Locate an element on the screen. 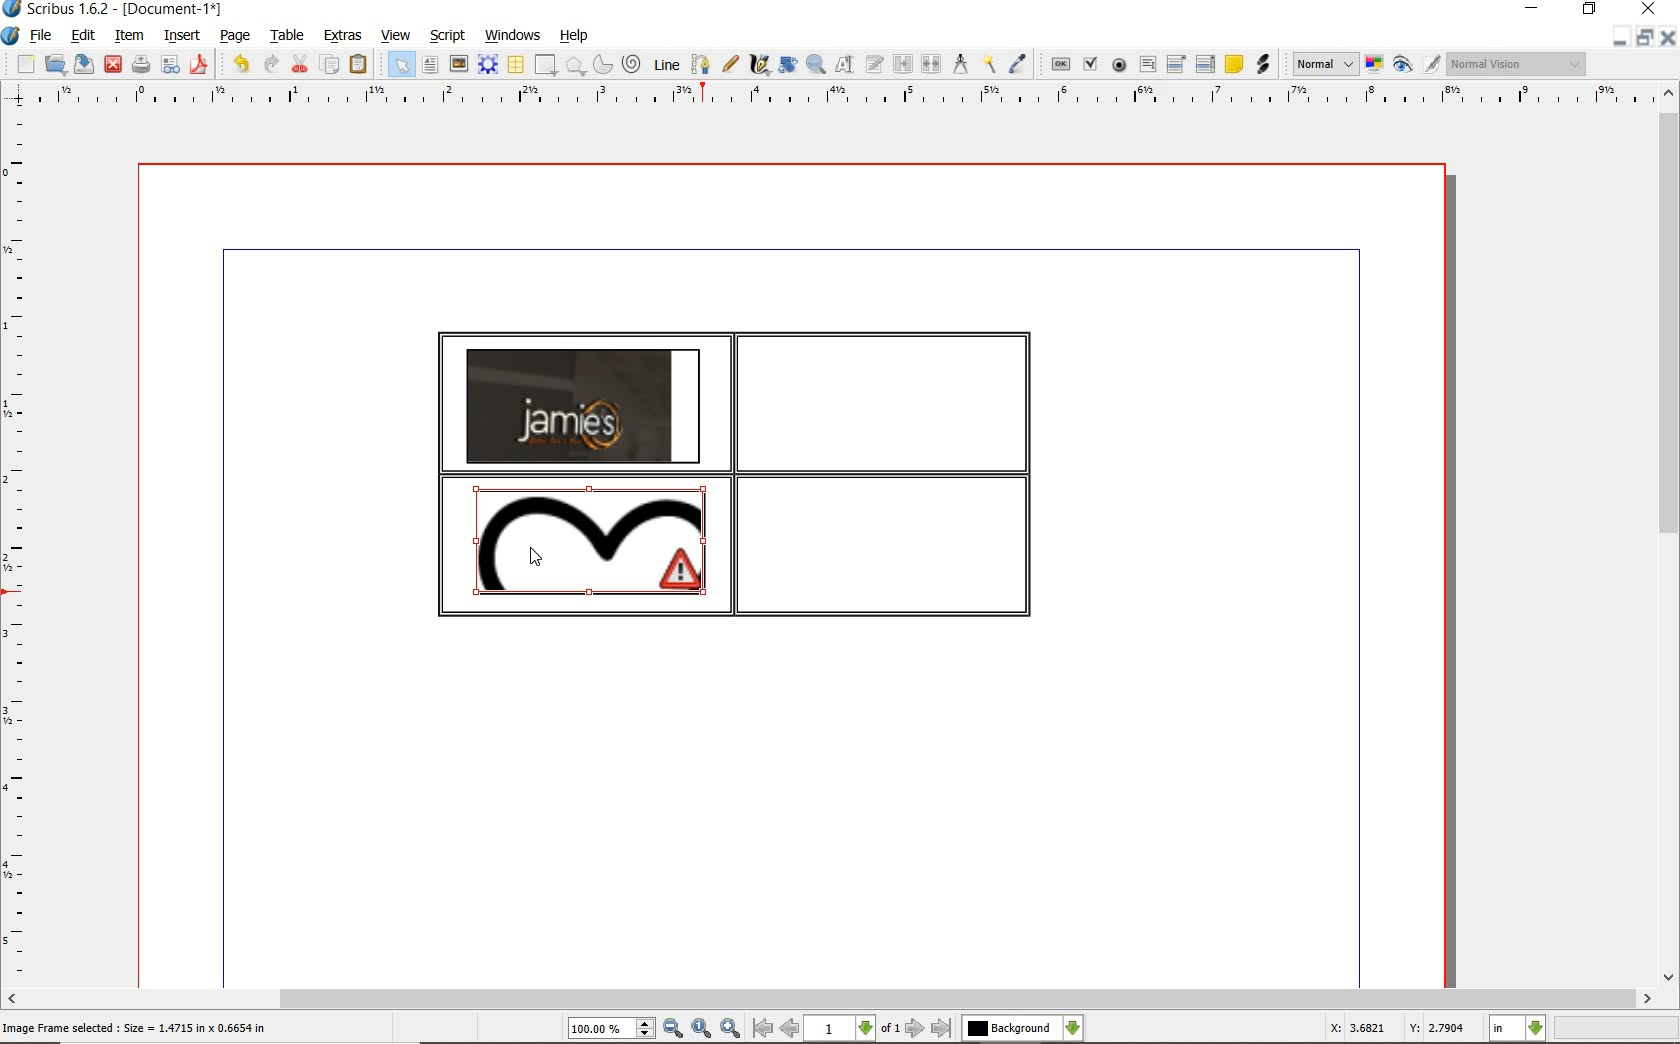 The height and width of the screenshot is (1044, 1680). scrollbar is located at coordinates (1668, 537).